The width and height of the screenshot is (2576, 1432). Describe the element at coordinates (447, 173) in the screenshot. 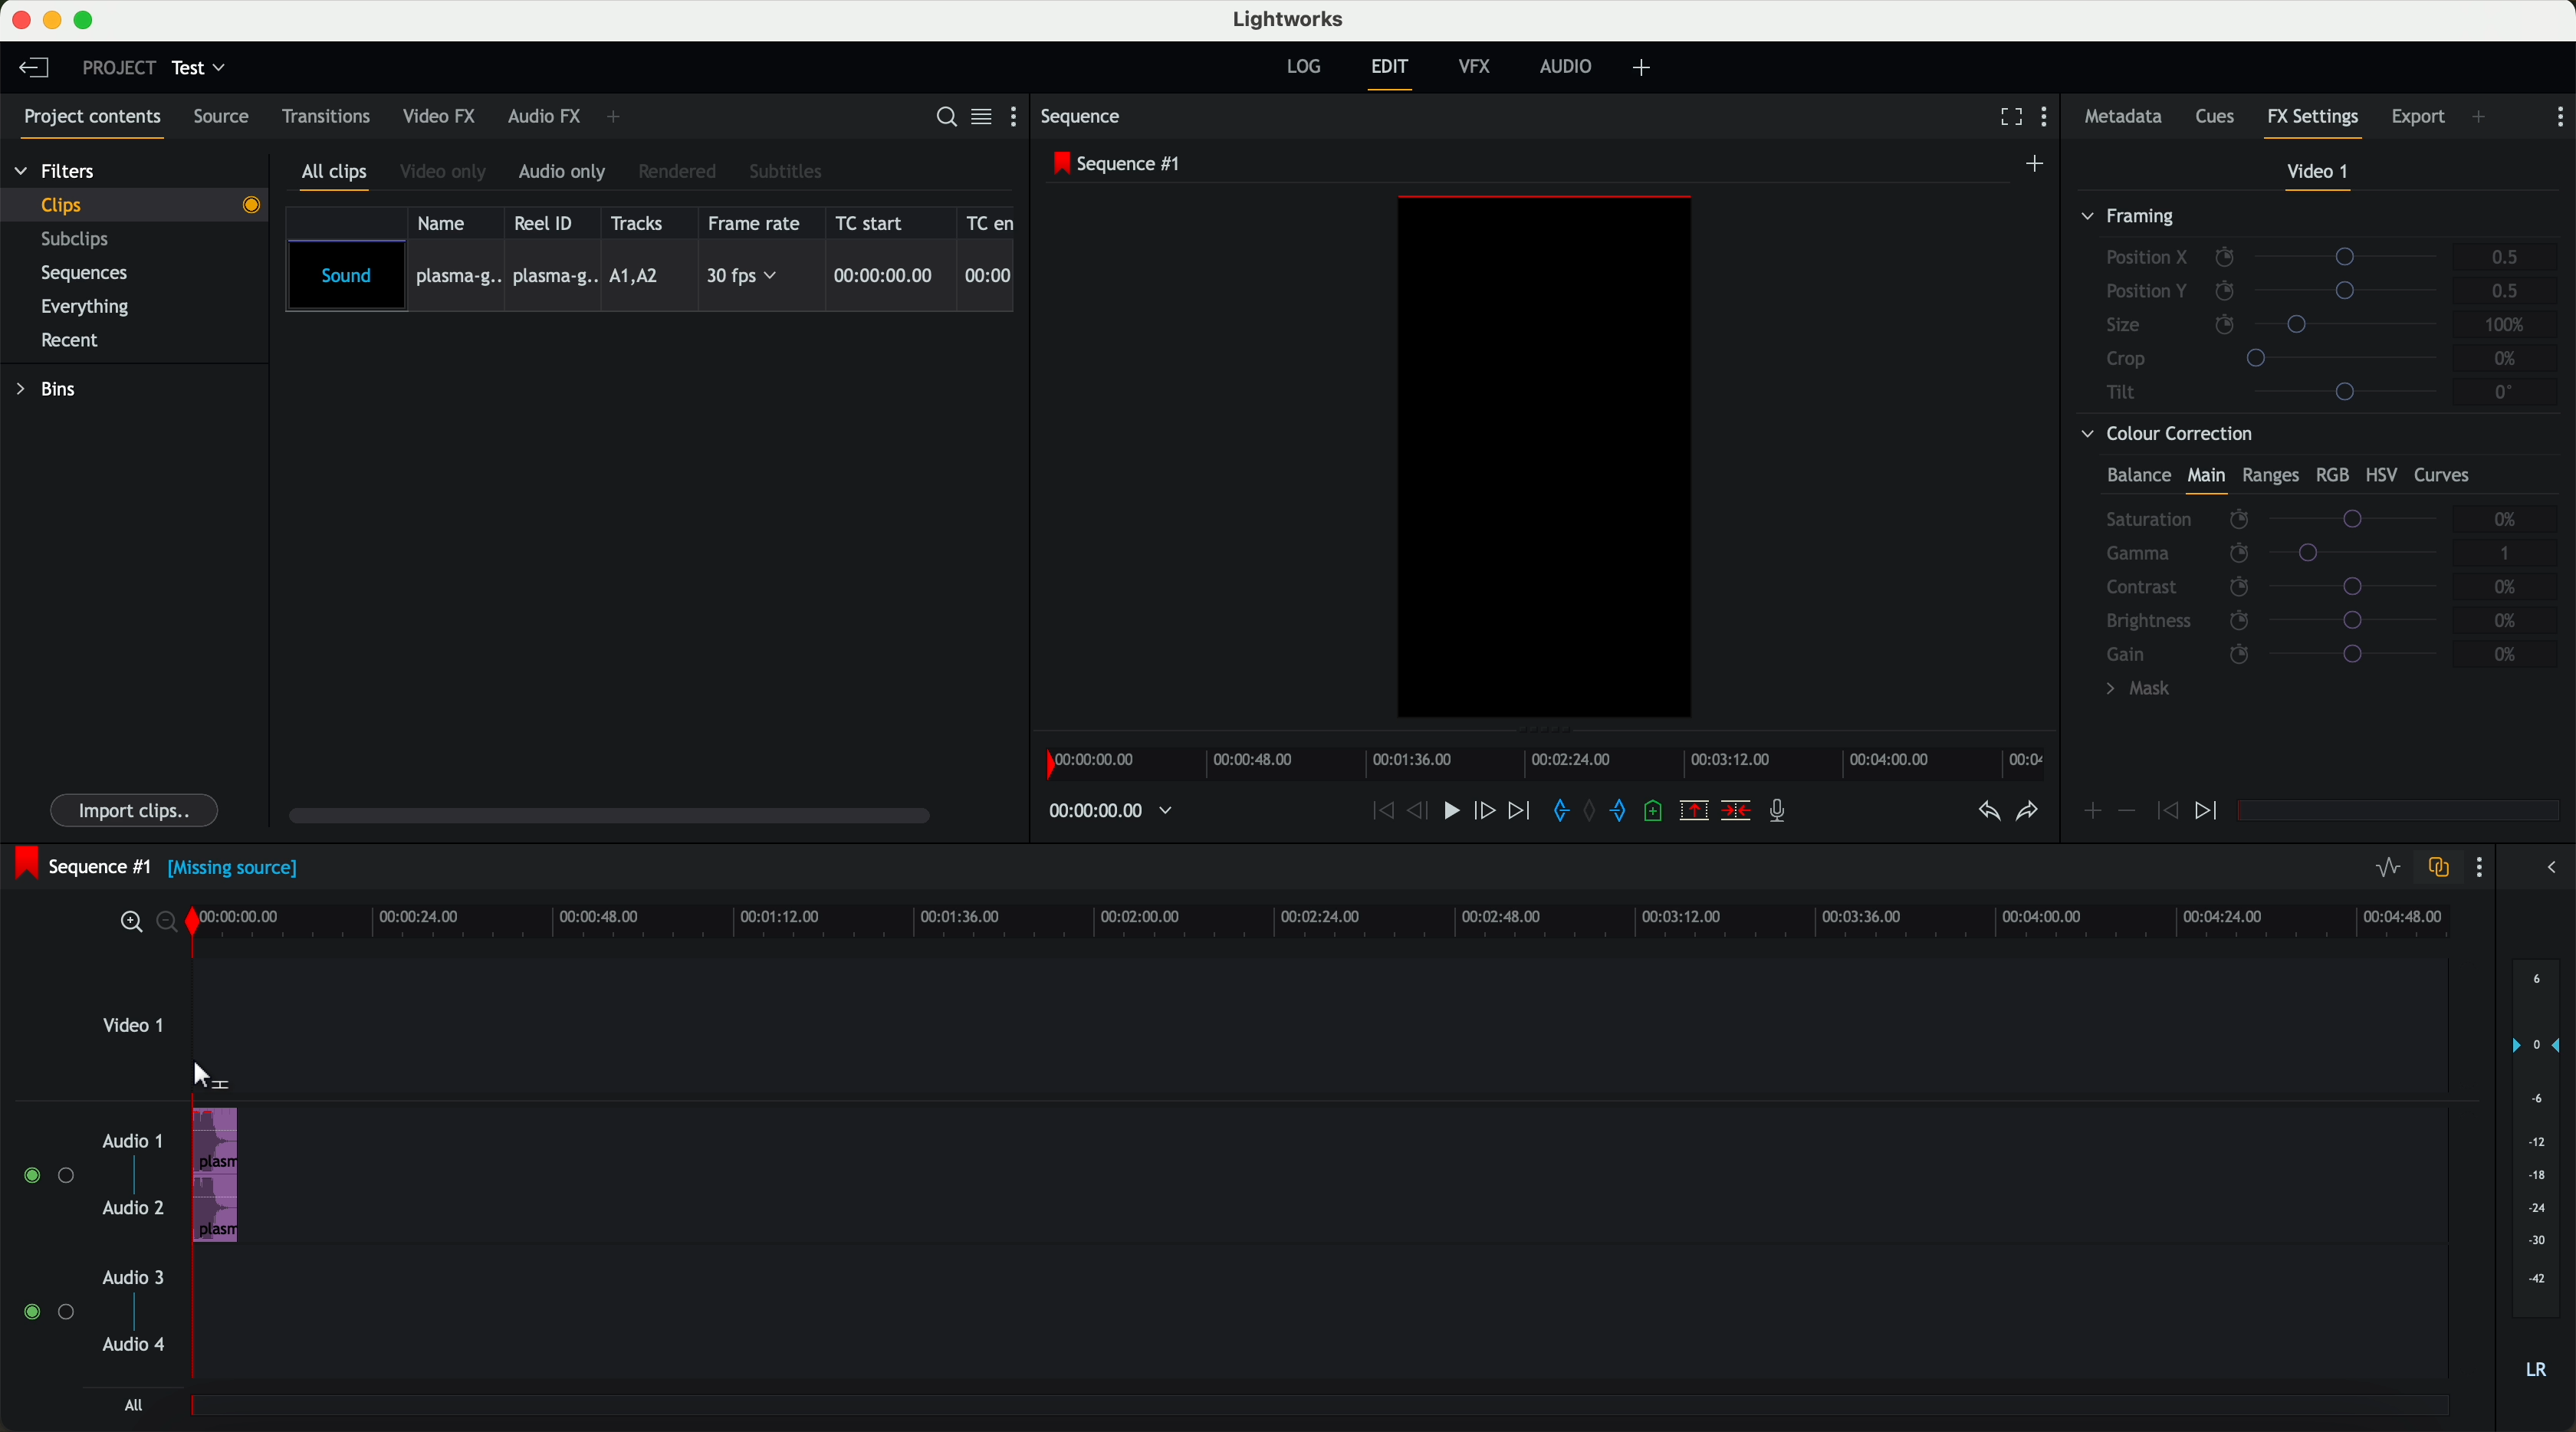

I see `video only` at that location.